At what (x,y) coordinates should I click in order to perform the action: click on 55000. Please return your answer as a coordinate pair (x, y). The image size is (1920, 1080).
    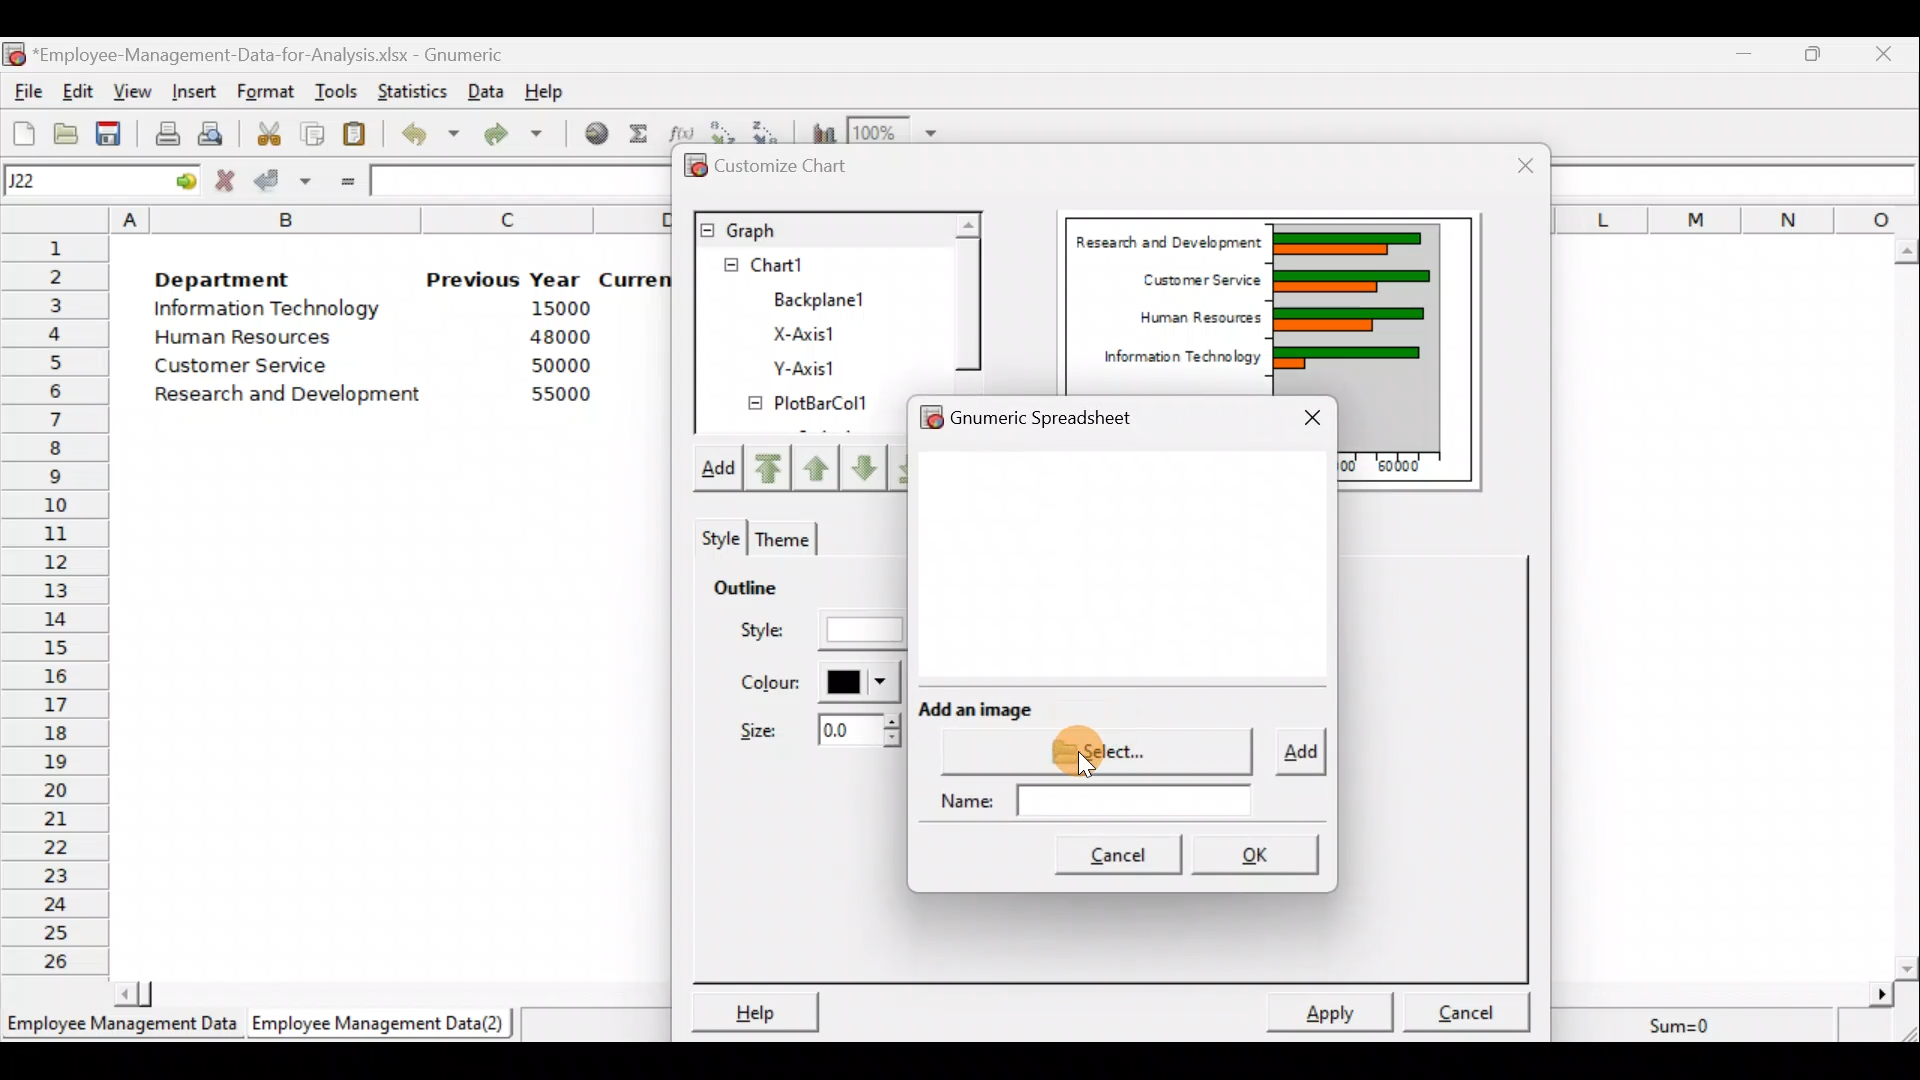
    Looking at the image, I should click on (558, 396).